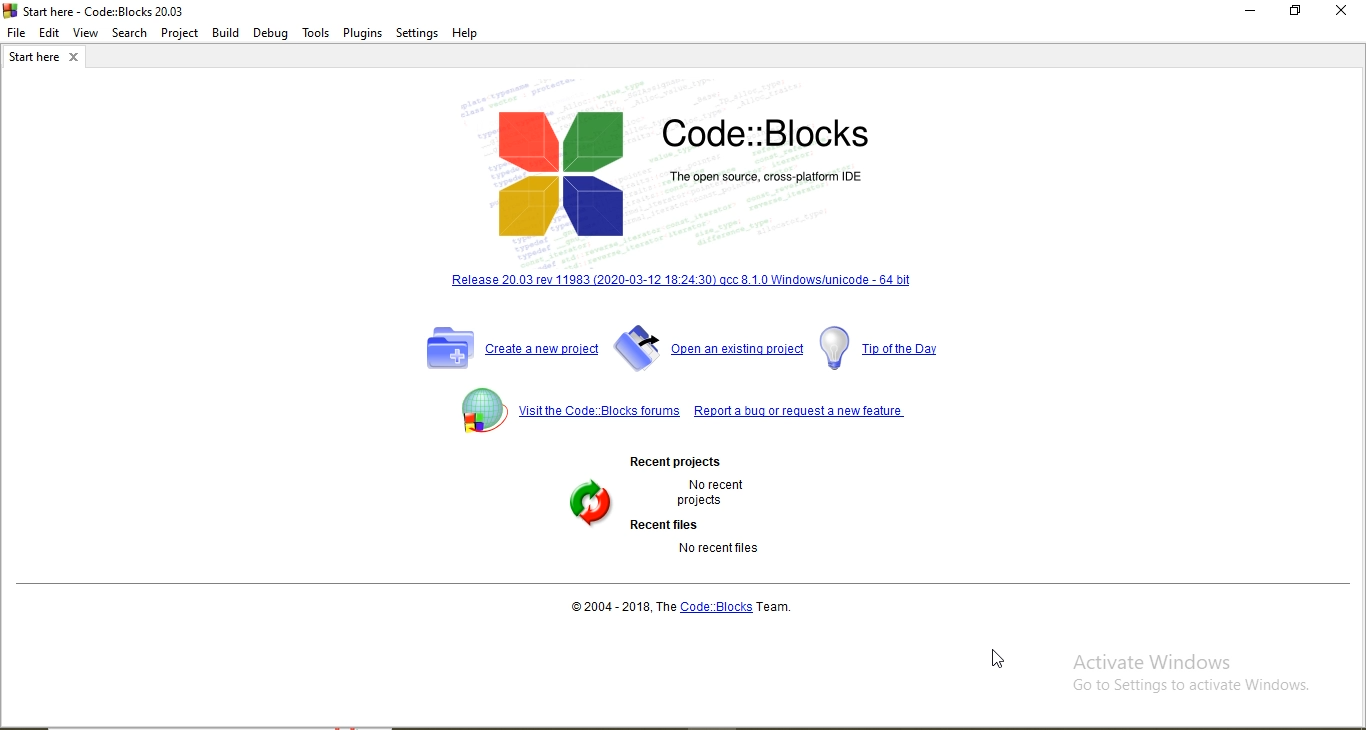  What do you see at coordinates (622, 606) in the screenshot?
I see `@2004-0218, the` at bounding box center [622, 606].